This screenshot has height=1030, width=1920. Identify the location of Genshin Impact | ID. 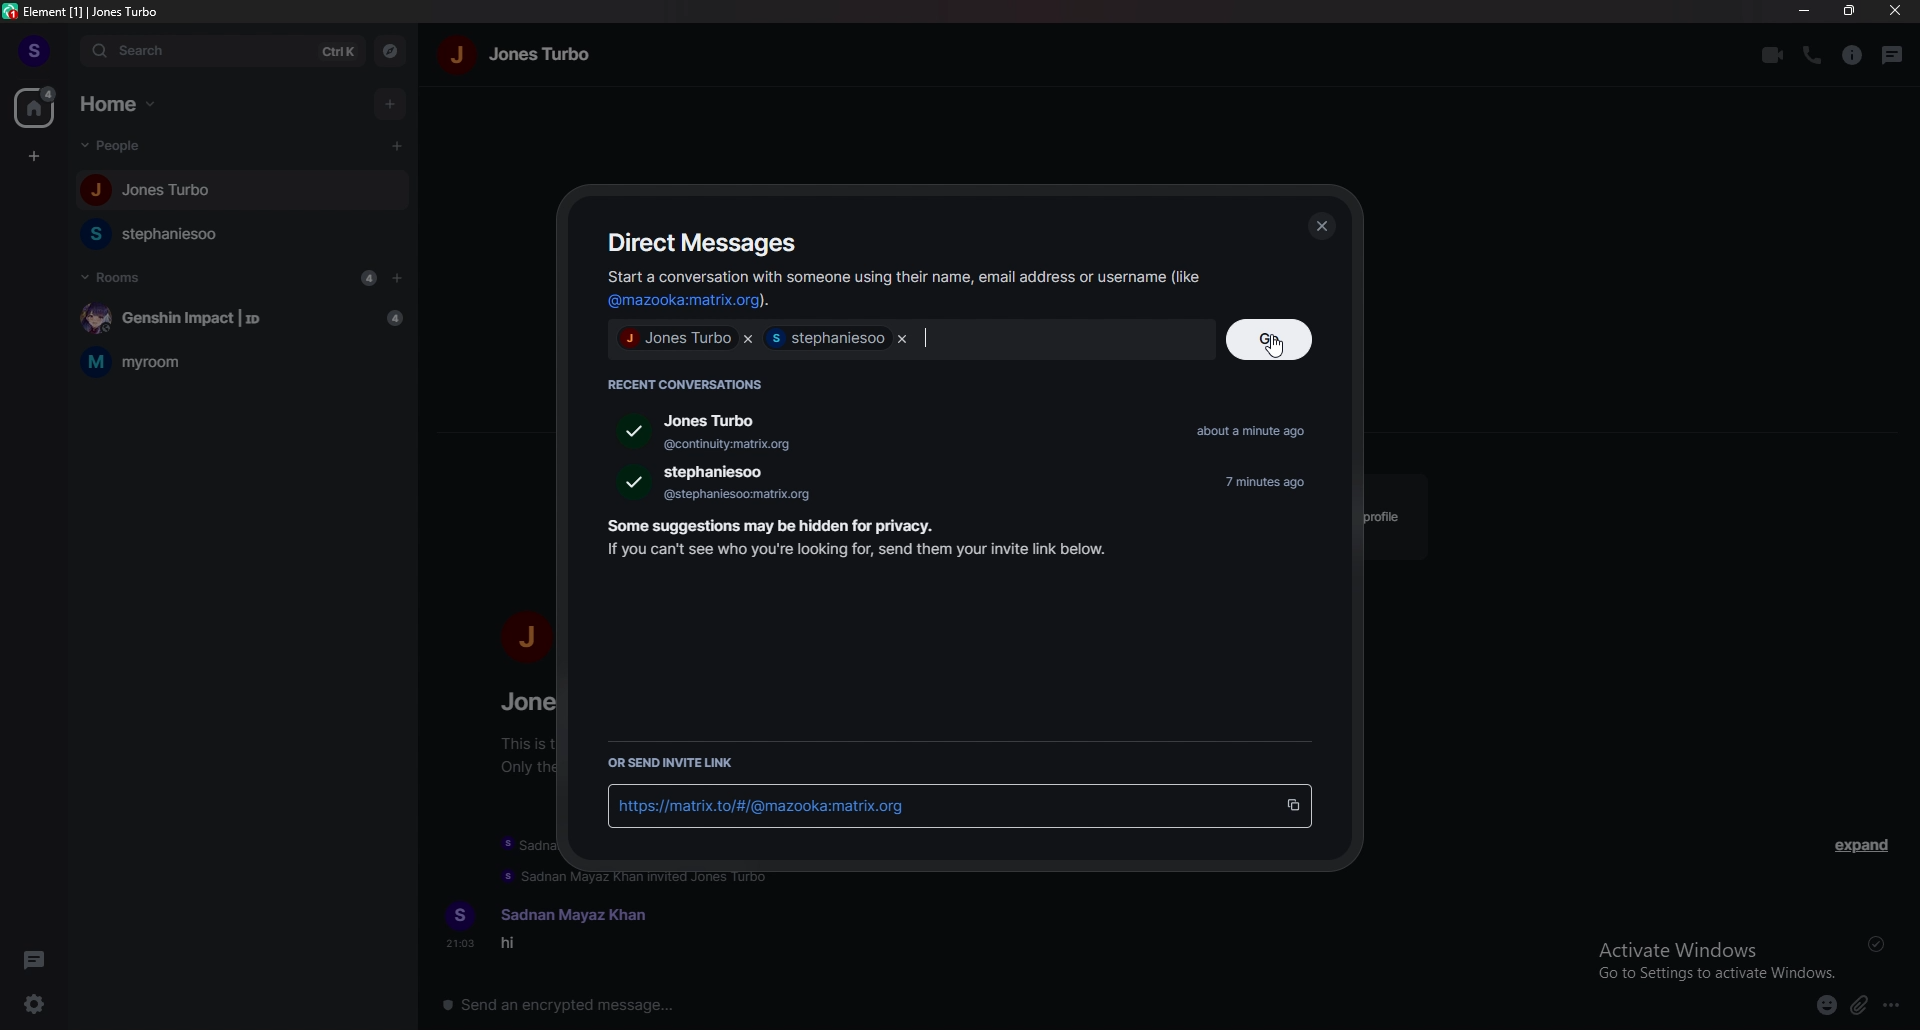
(237, 316).